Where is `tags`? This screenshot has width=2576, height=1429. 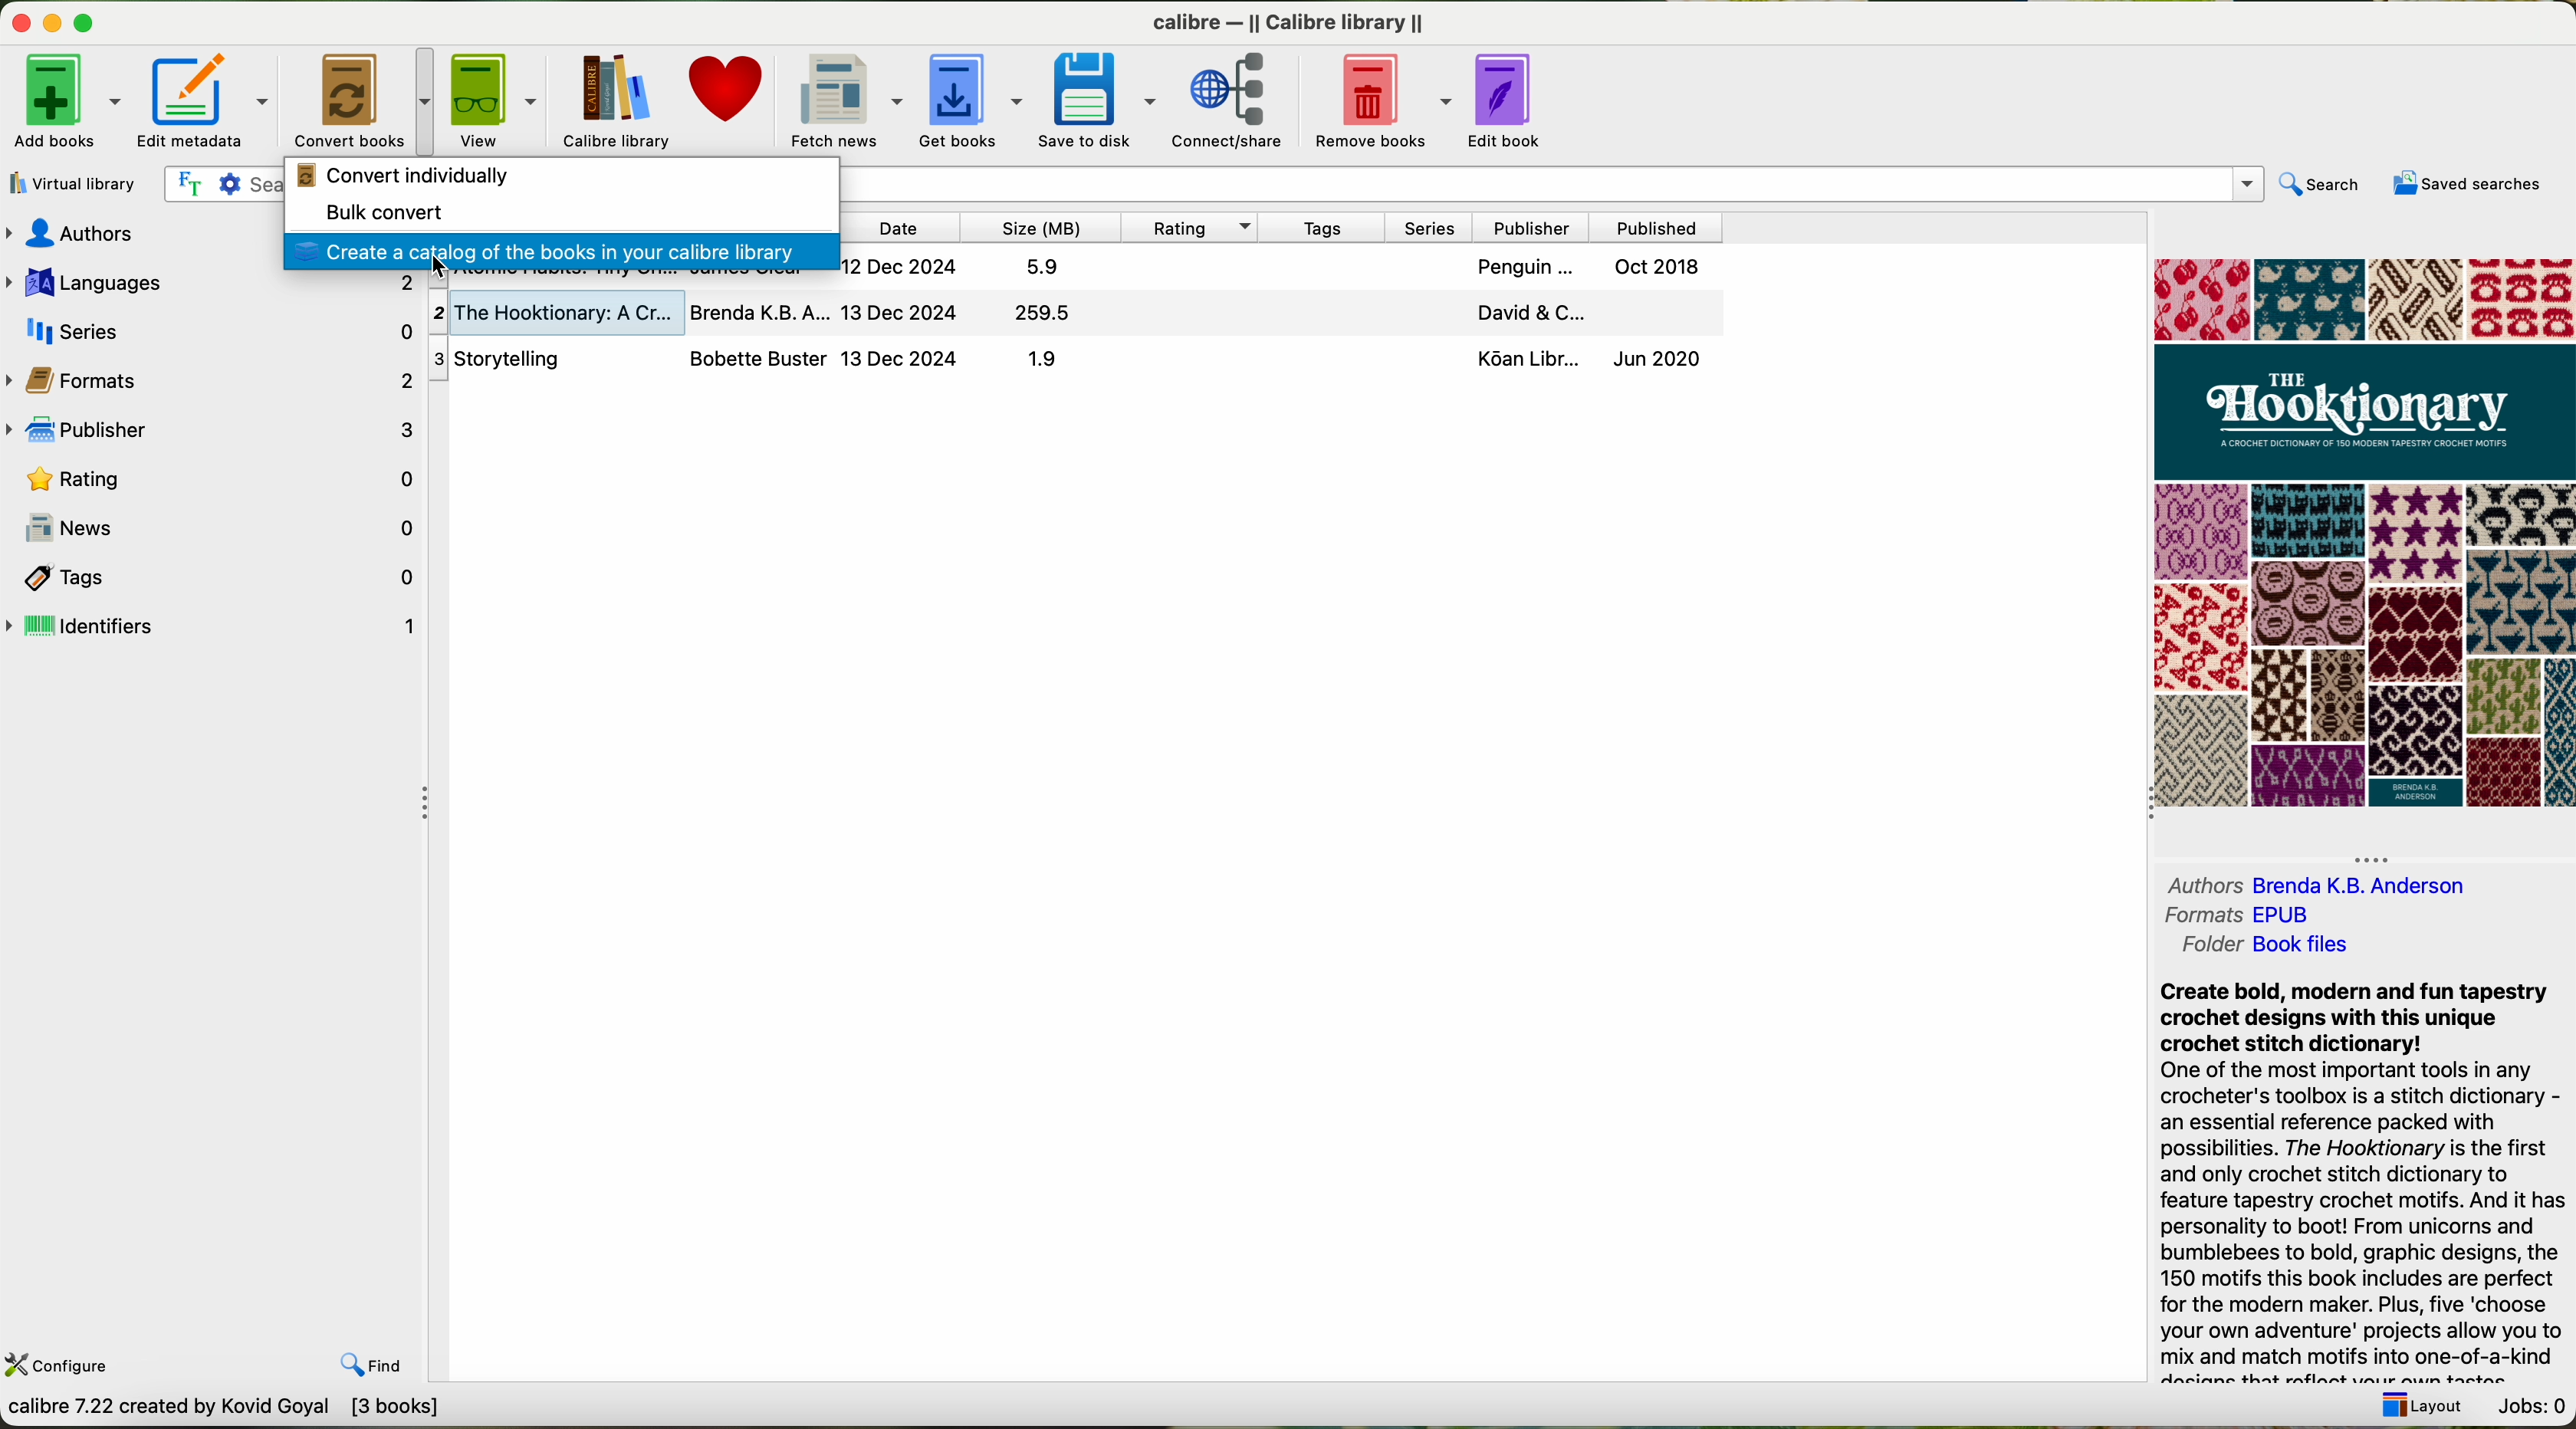 tags is located at coordinates (217, 577).